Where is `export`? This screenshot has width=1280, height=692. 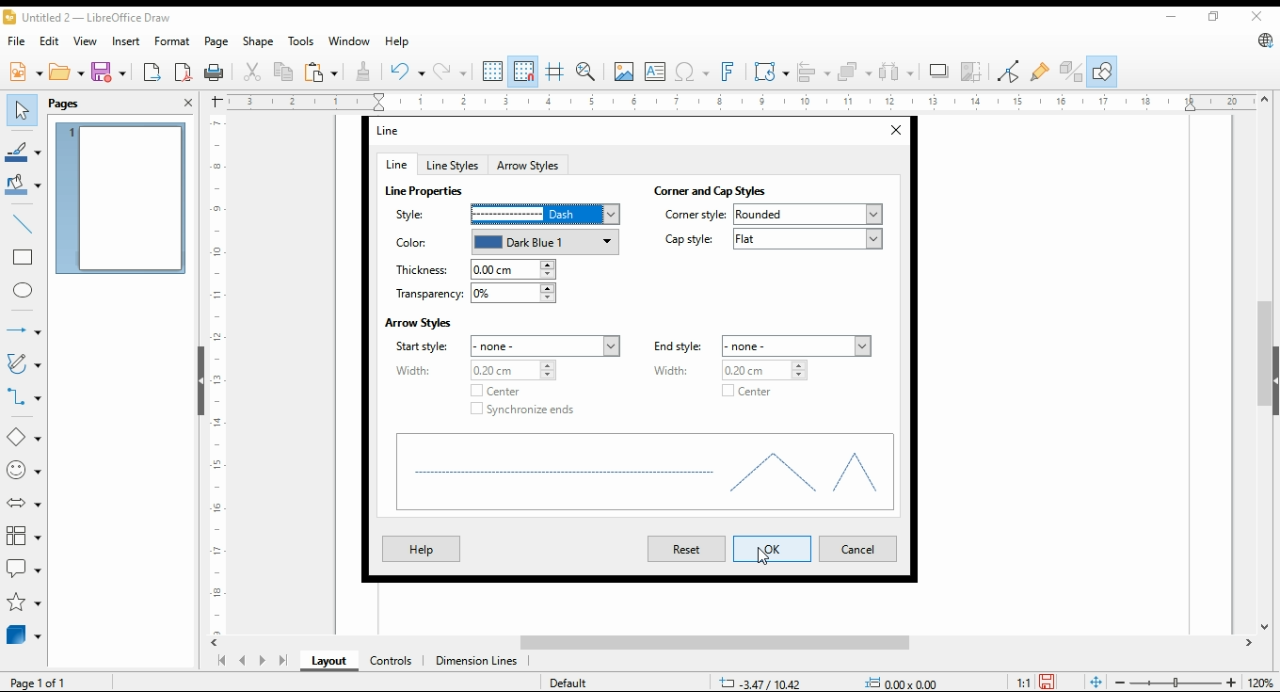
export is located at coordinates (153, 71).